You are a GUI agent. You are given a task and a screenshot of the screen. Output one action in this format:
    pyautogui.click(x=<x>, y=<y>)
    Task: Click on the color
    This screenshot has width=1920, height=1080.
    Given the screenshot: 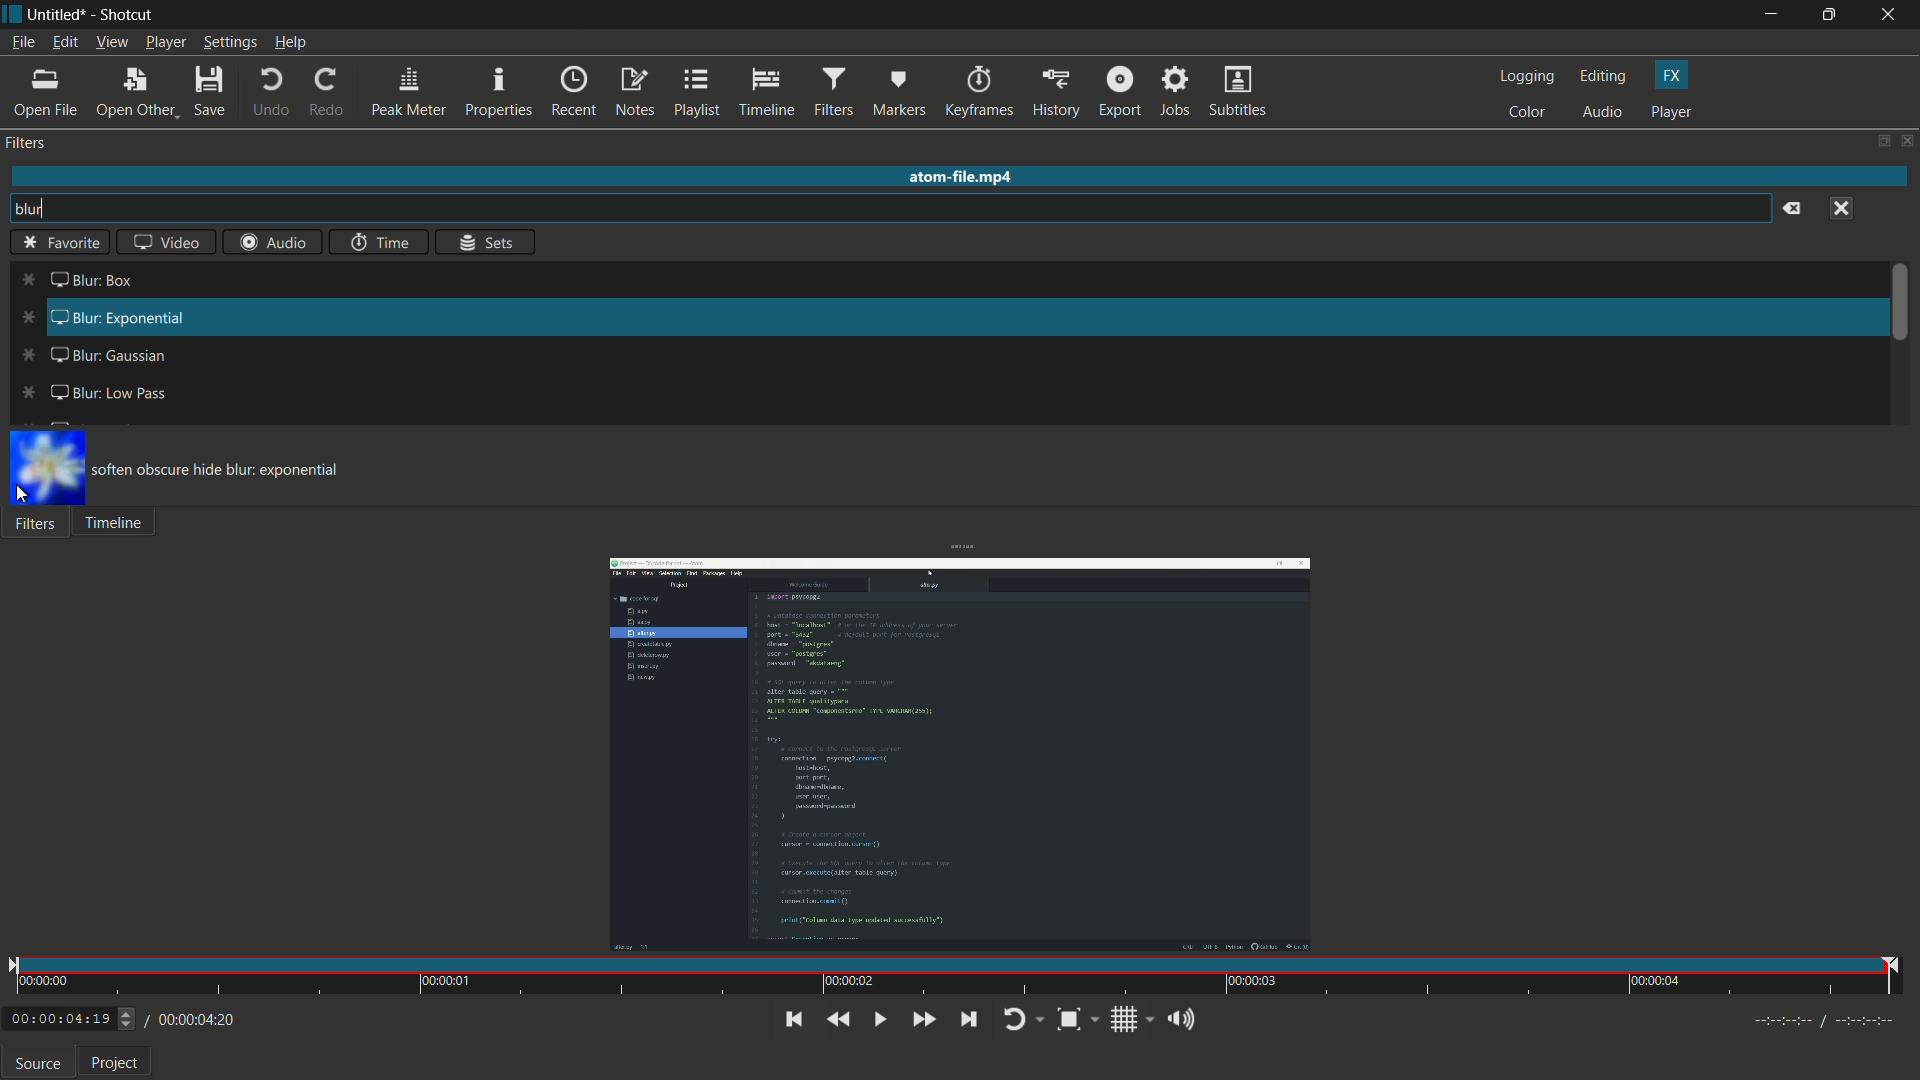 What is the action you would take?
    pyautogui.click(x=1528, y=114)
    